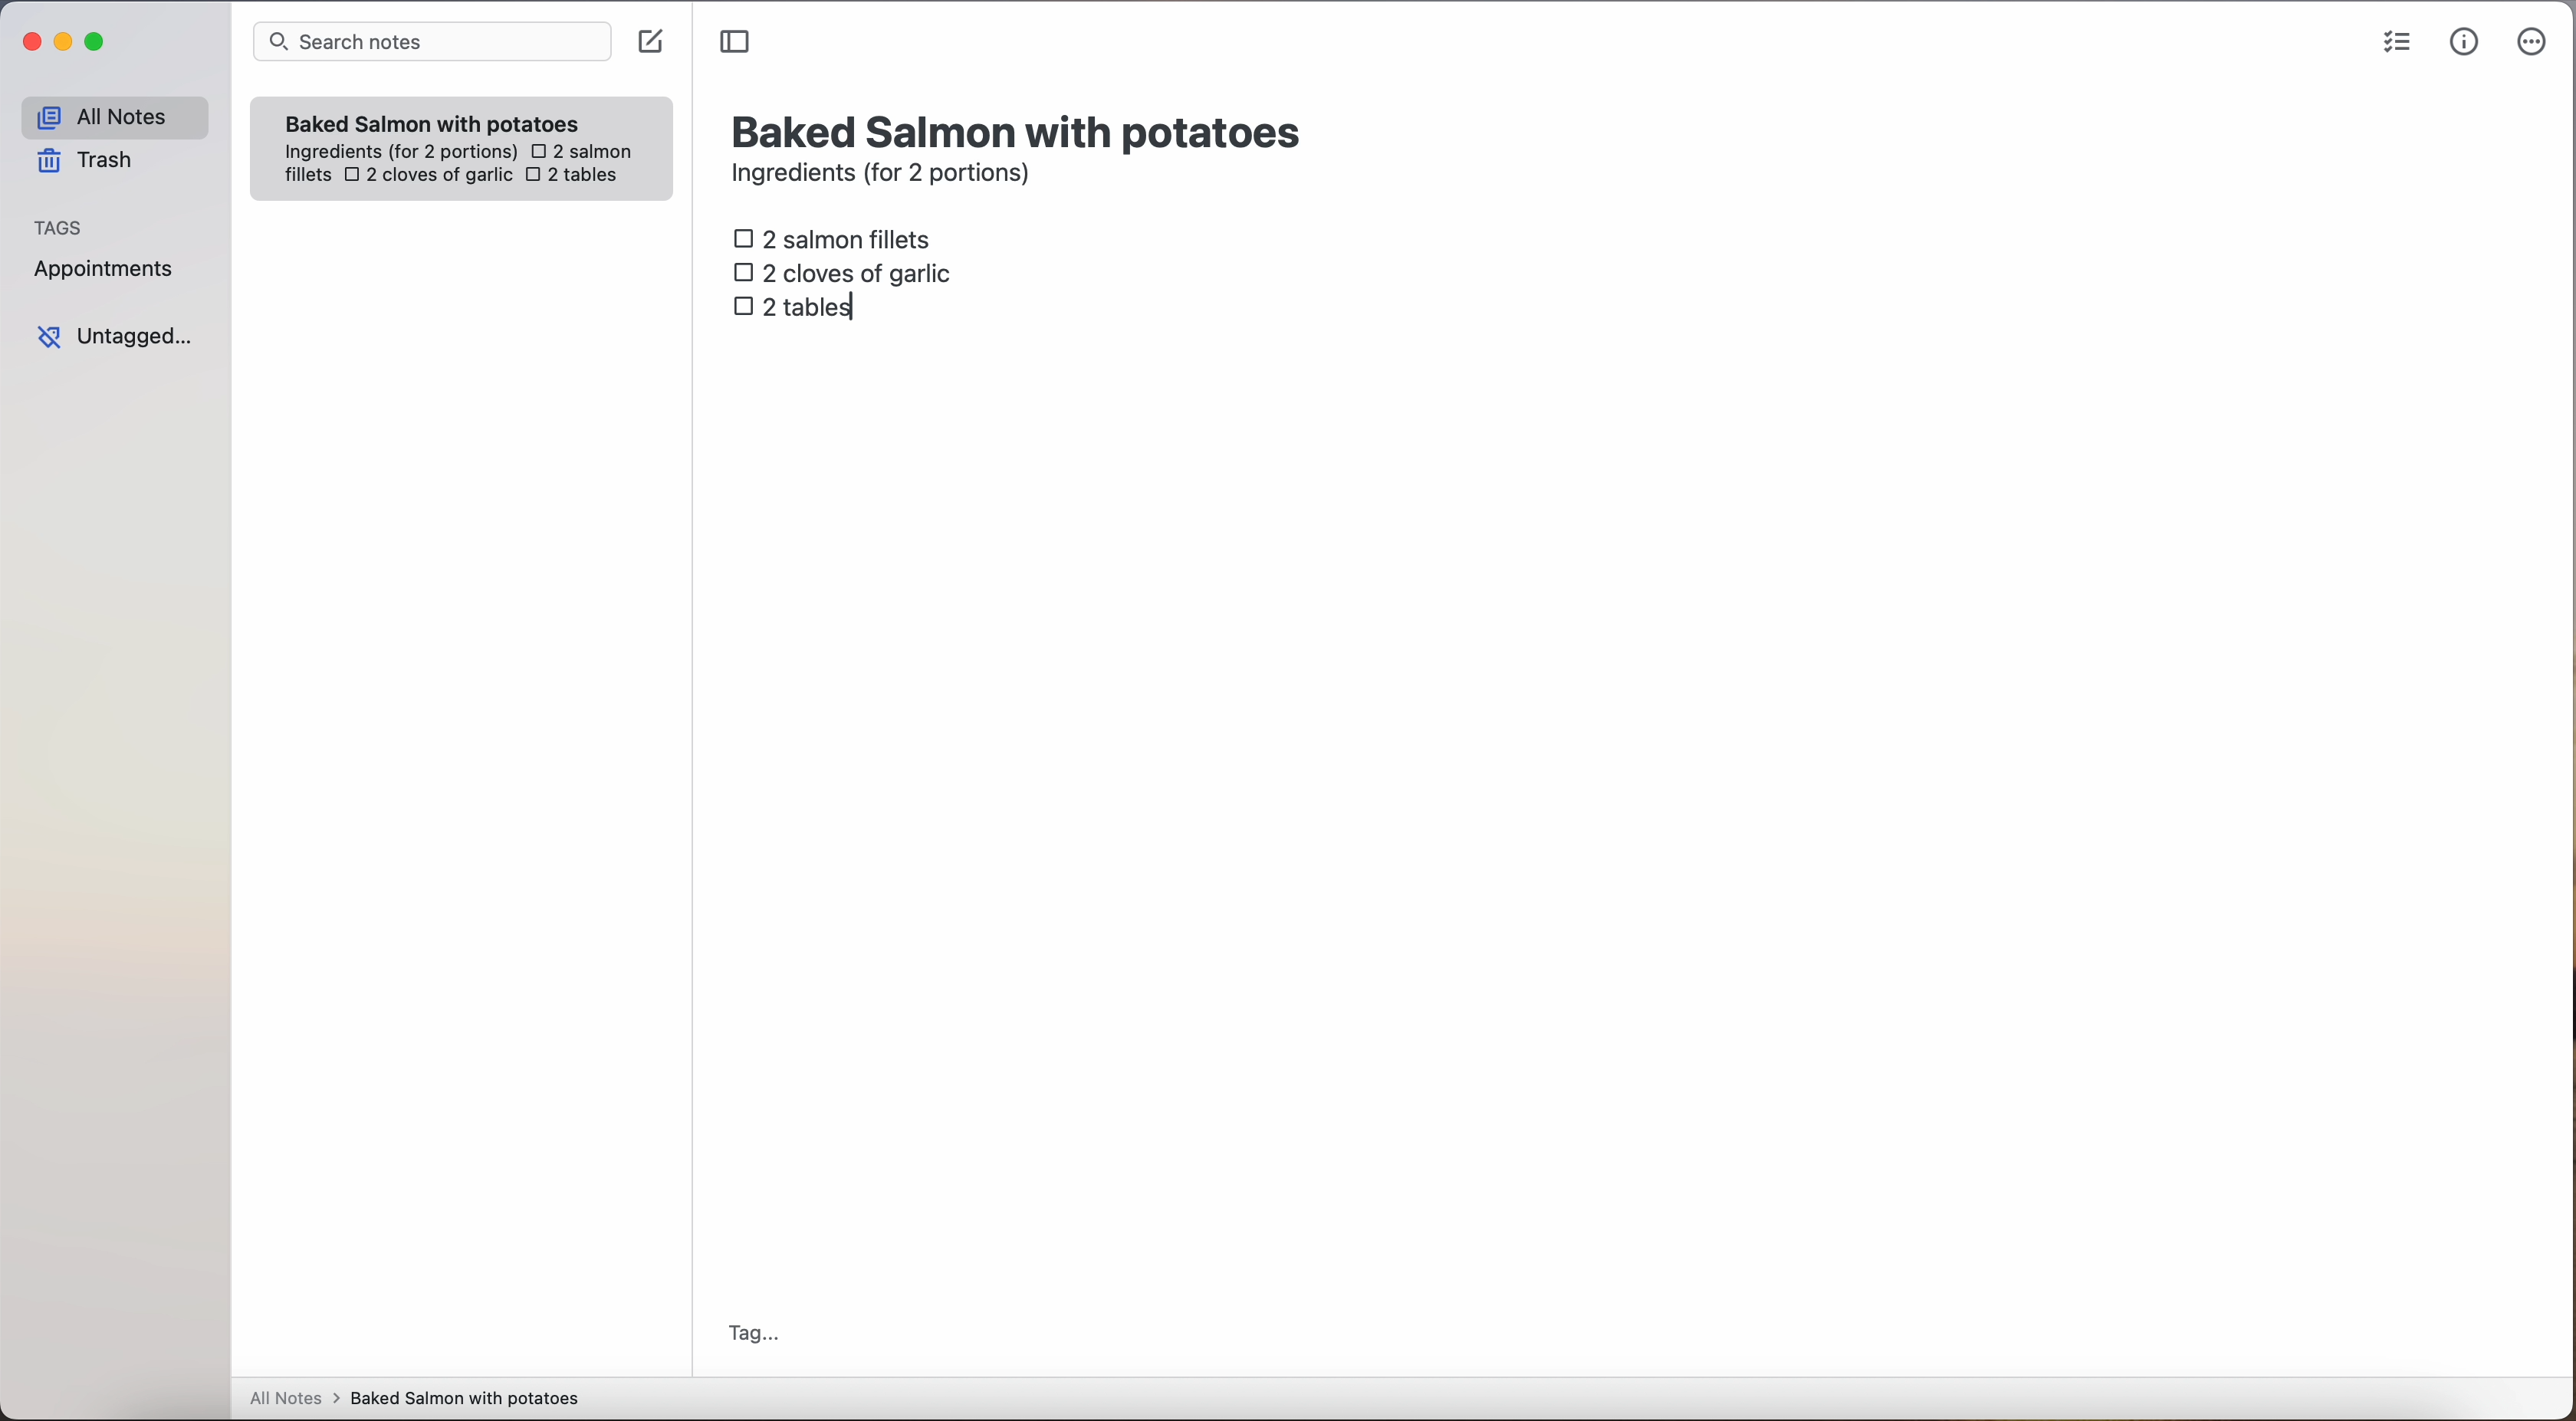  Describe the element at coordinates (428, 177) in the screenshot. I see `2 cloves of garlic` at that location.